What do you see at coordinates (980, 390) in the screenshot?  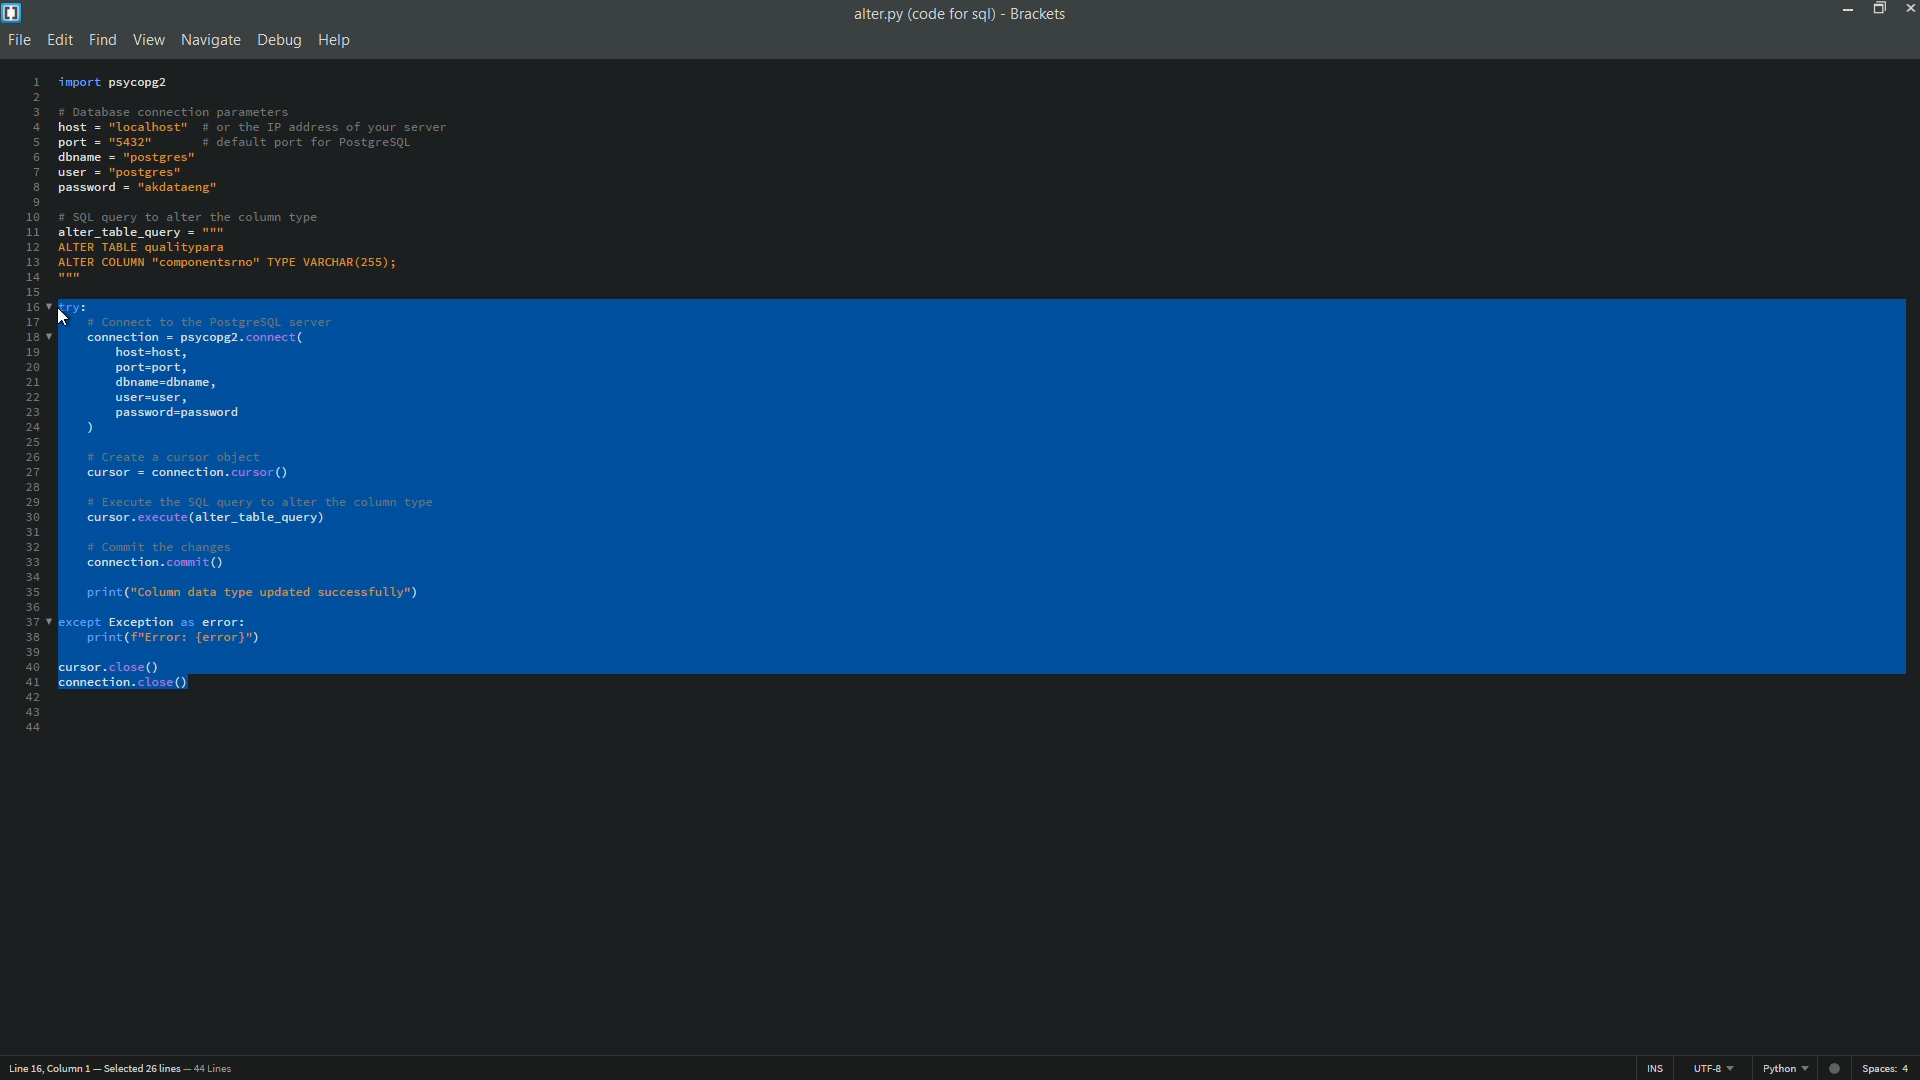 I see `code is selected` at bounding box center [980, 390].